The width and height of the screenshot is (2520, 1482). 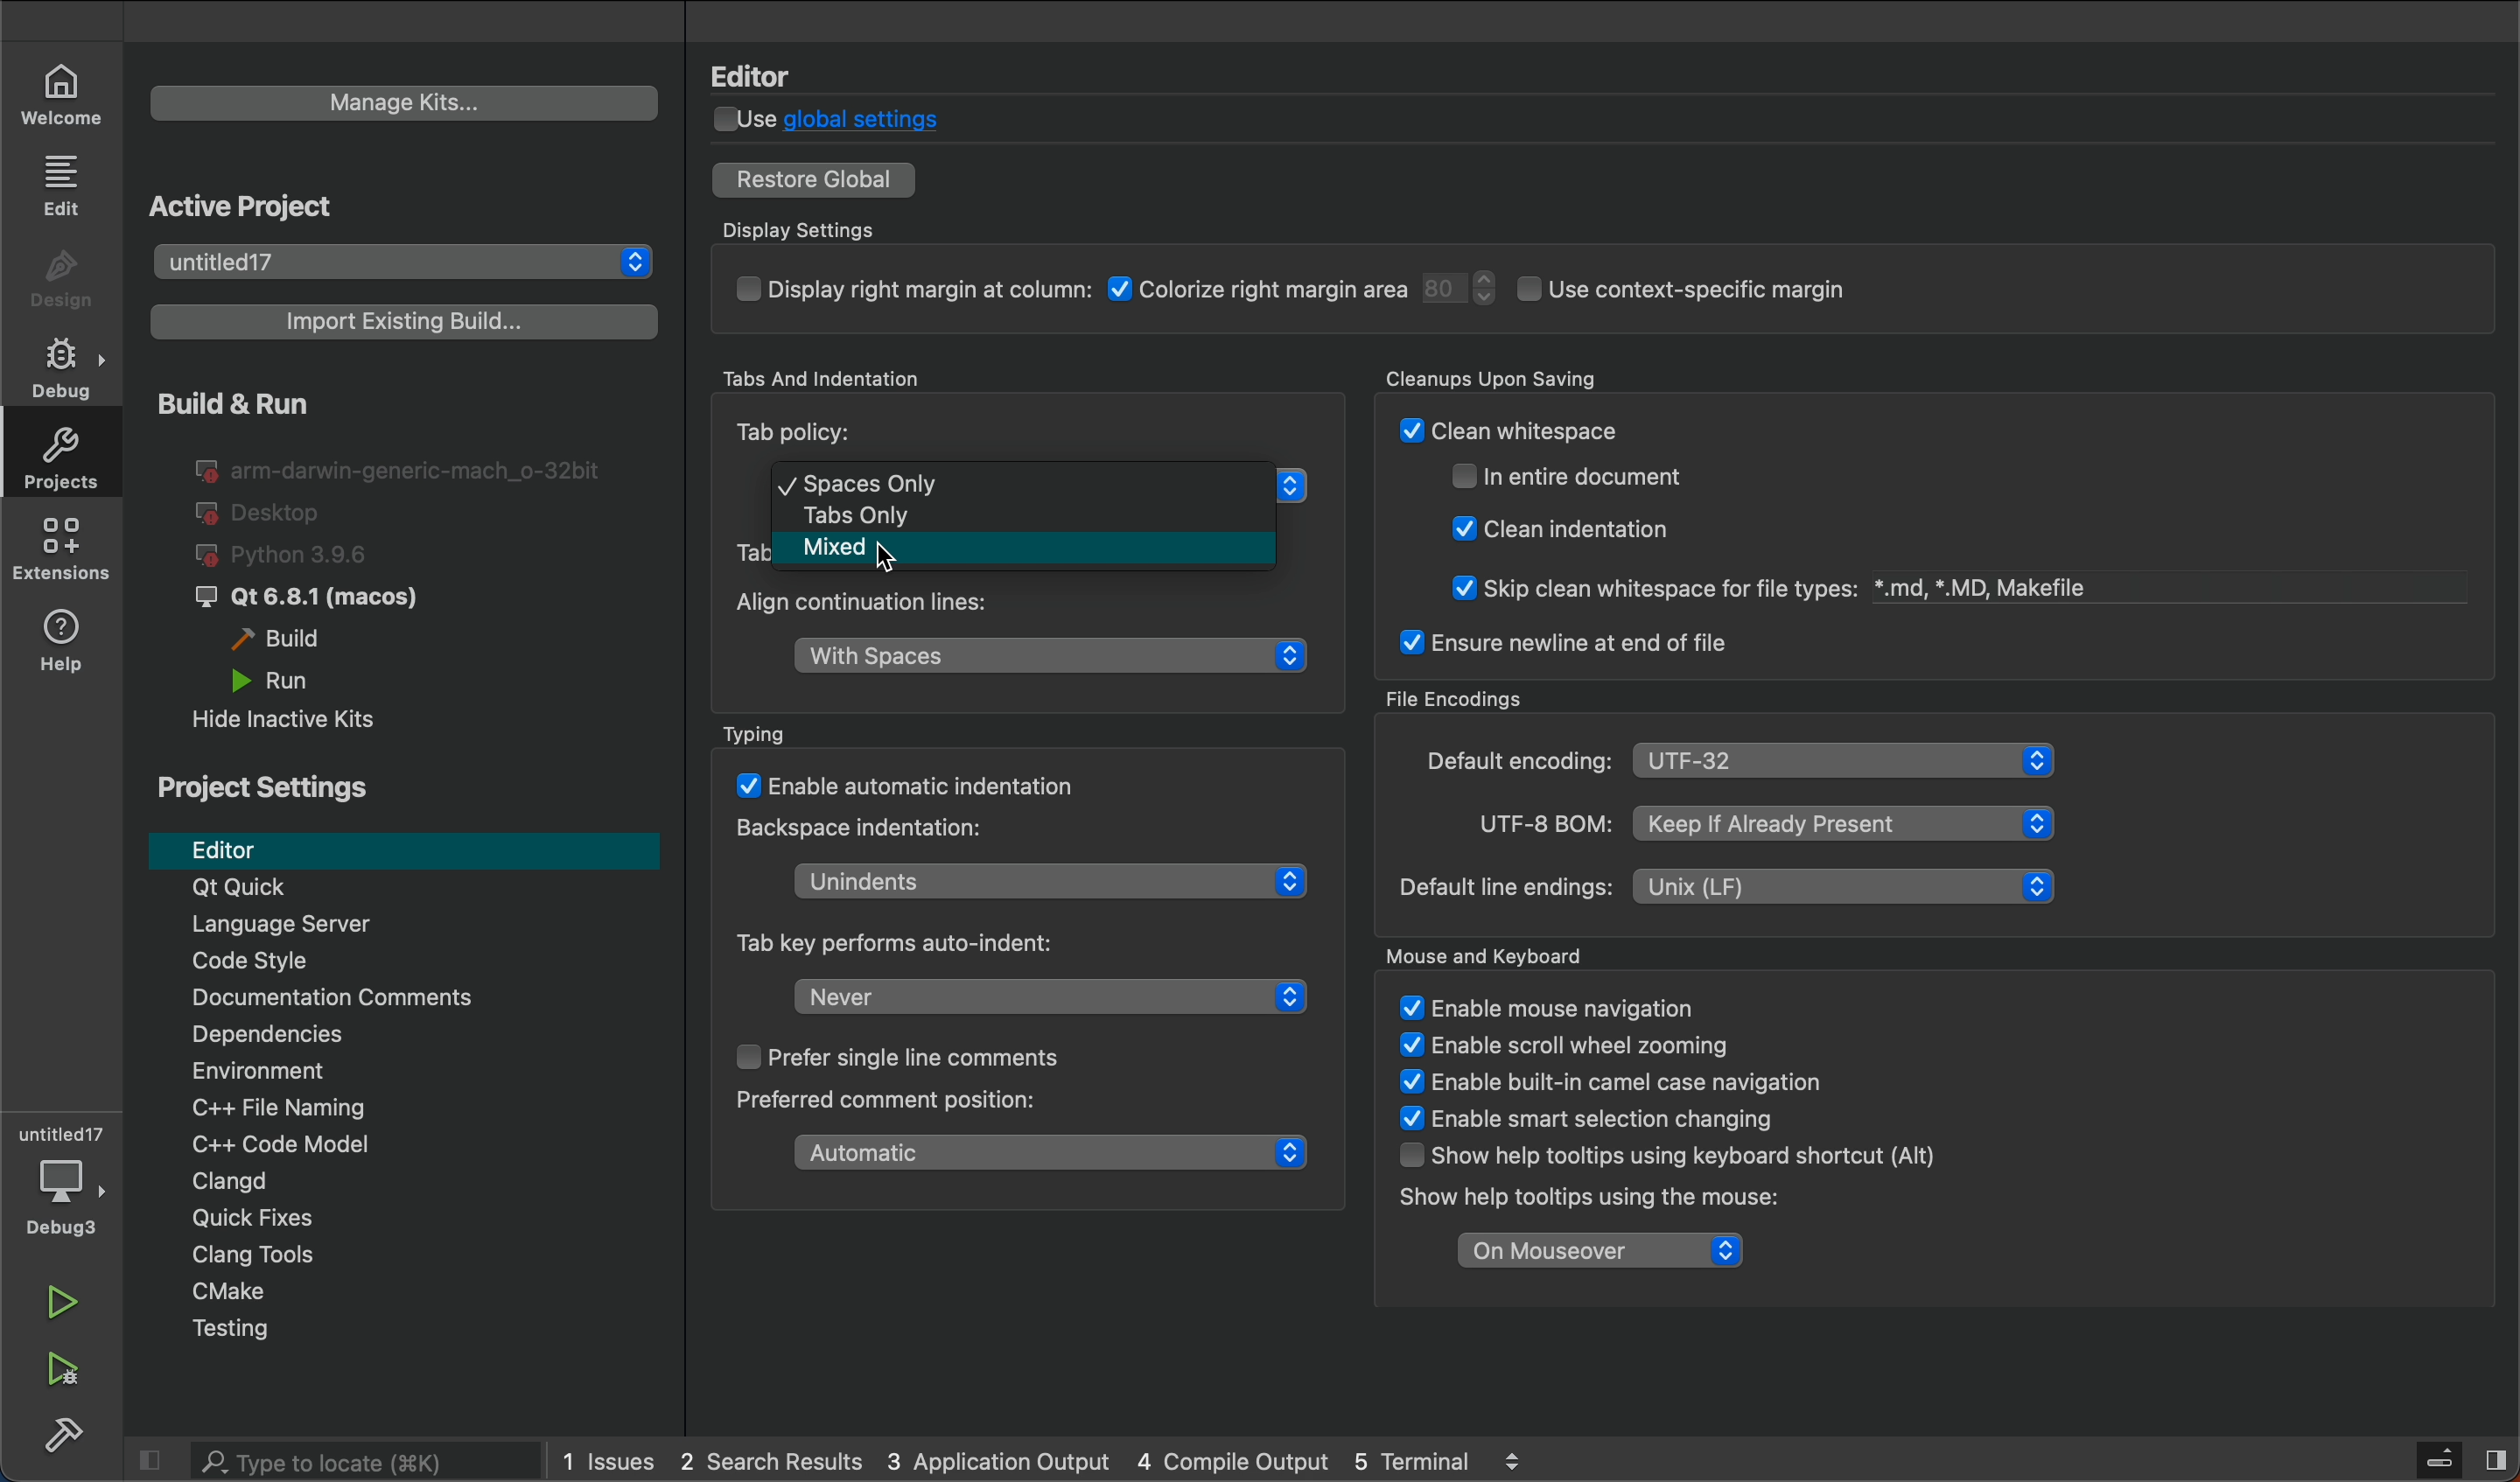 I want to click on editor, so click(x=404, y=849).